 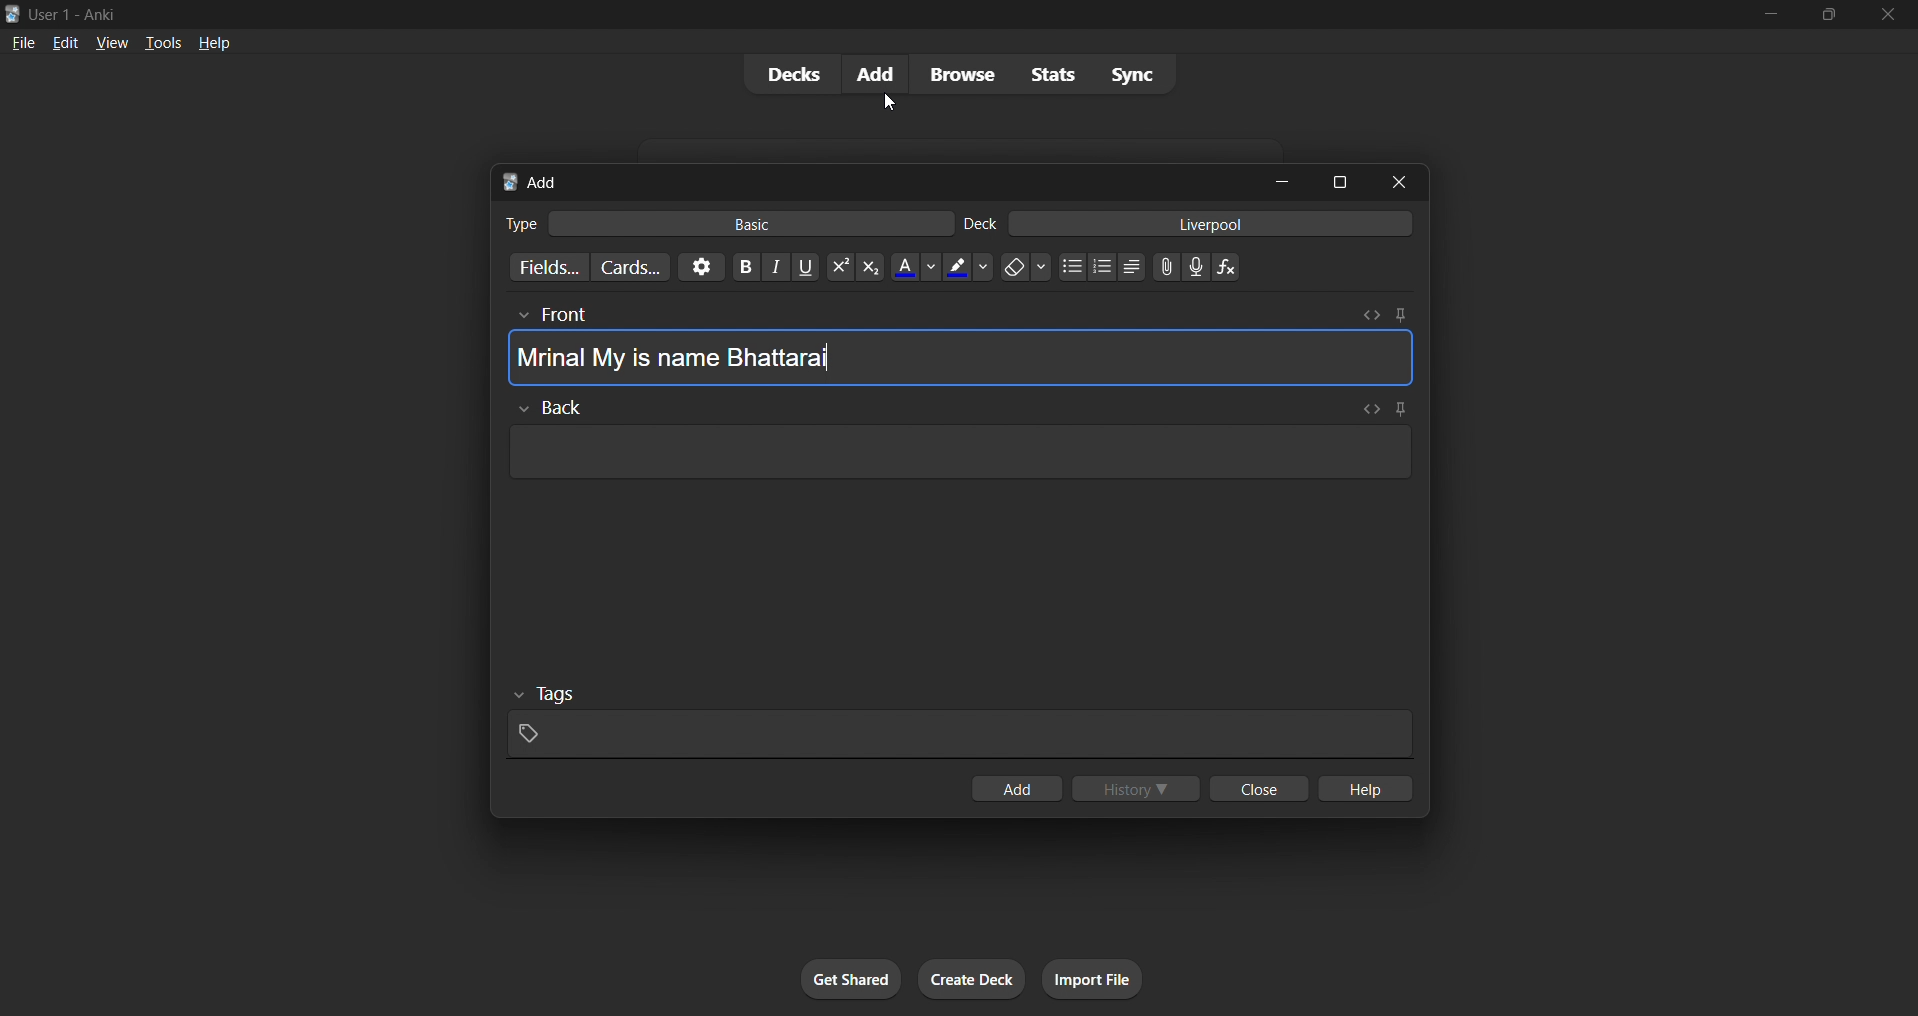 What do you see at coordinates (1188, 223) in the screenshot?
I see `liverpool deck input filed` at bounding box center [1188, 223].